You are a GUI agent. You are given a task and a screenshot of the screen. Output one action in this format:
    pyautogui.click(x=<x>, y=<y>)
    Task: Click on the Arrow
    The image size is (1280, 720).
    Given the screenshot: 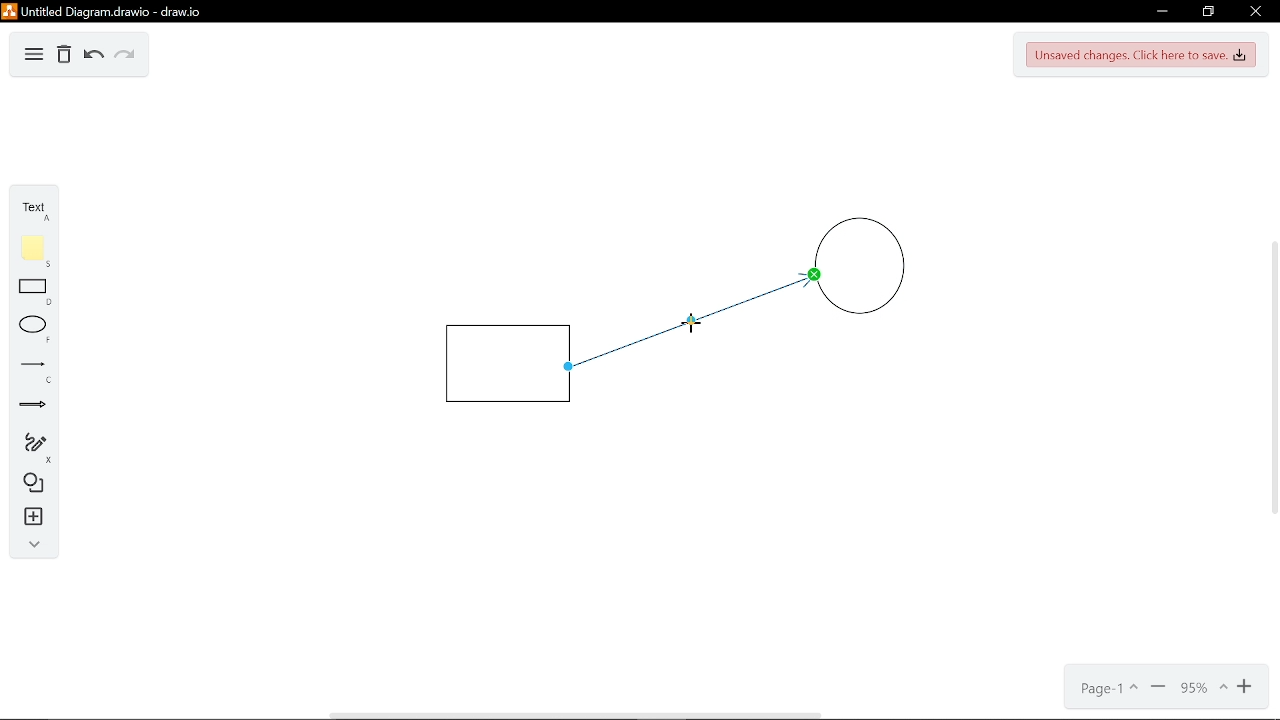 What is the action you would take?
    pyautogui.click(x=28, y=407)
    